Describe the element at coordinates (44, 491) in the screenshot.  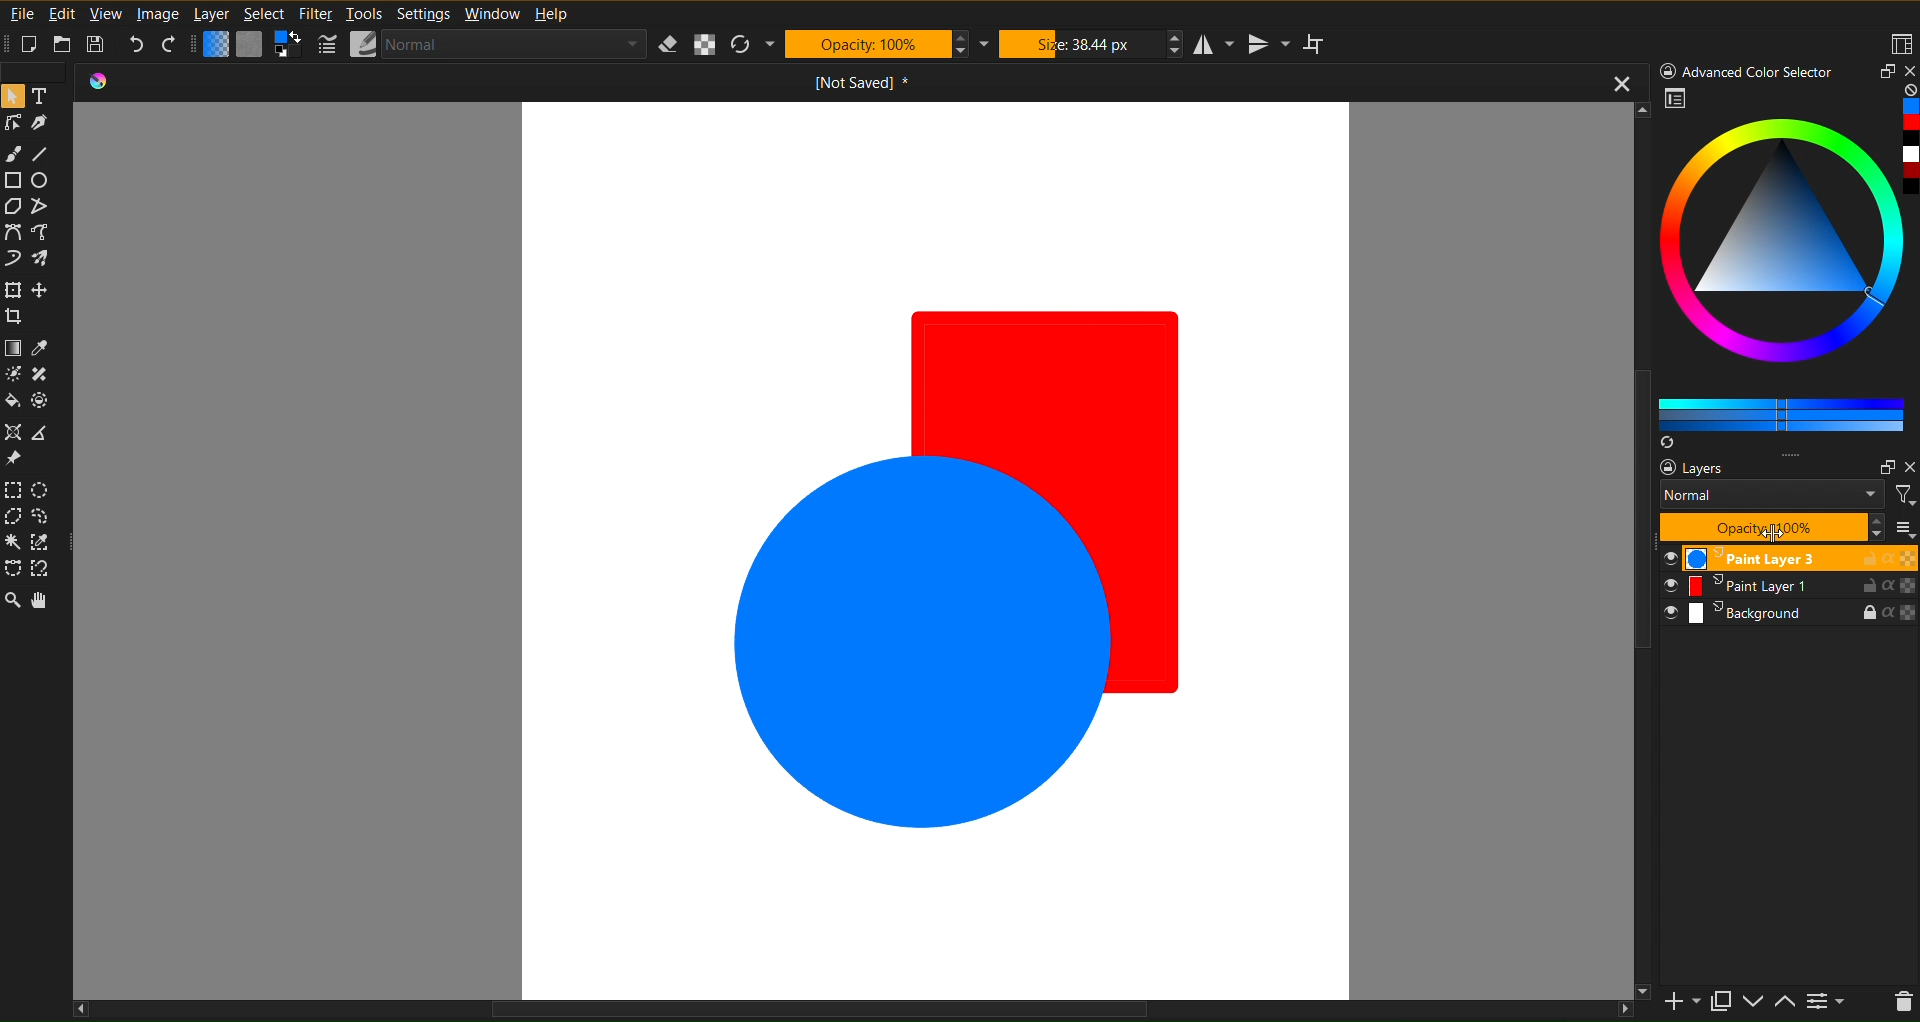
I see `Selection Tool` at that location.